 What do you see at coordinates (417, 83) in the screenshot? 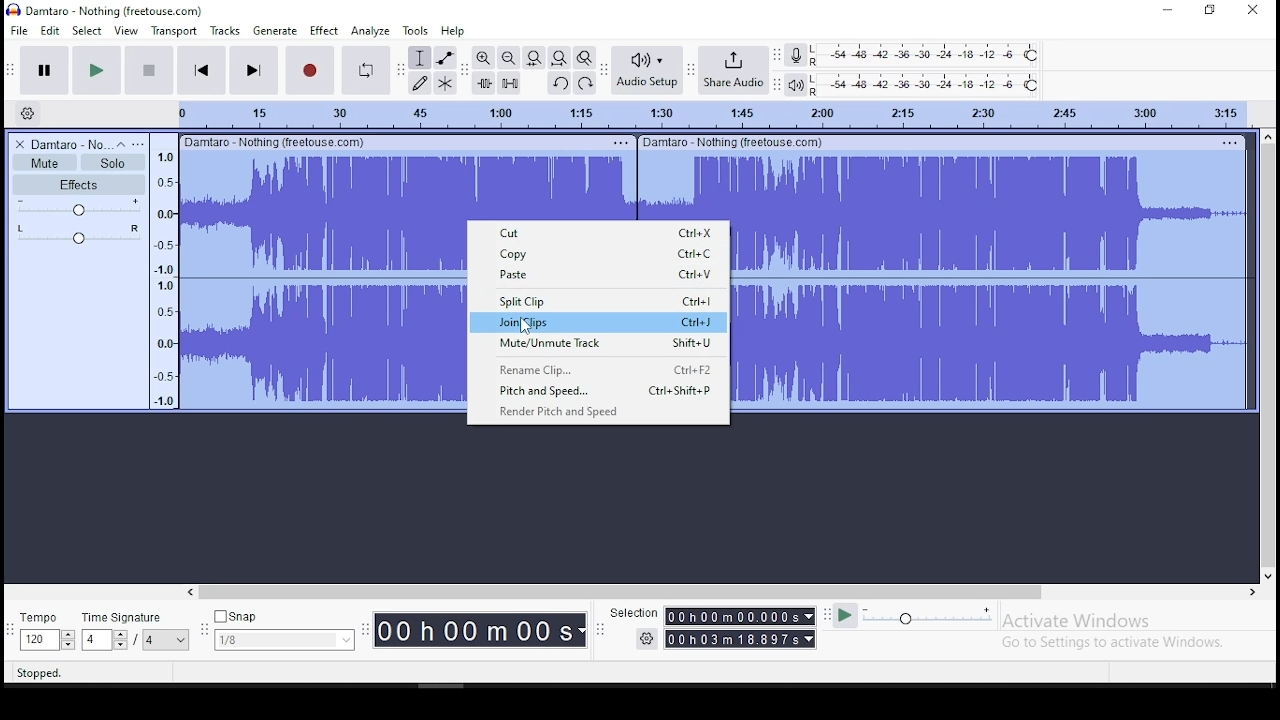
I see `draw tool` at bounding box center [417, 83].